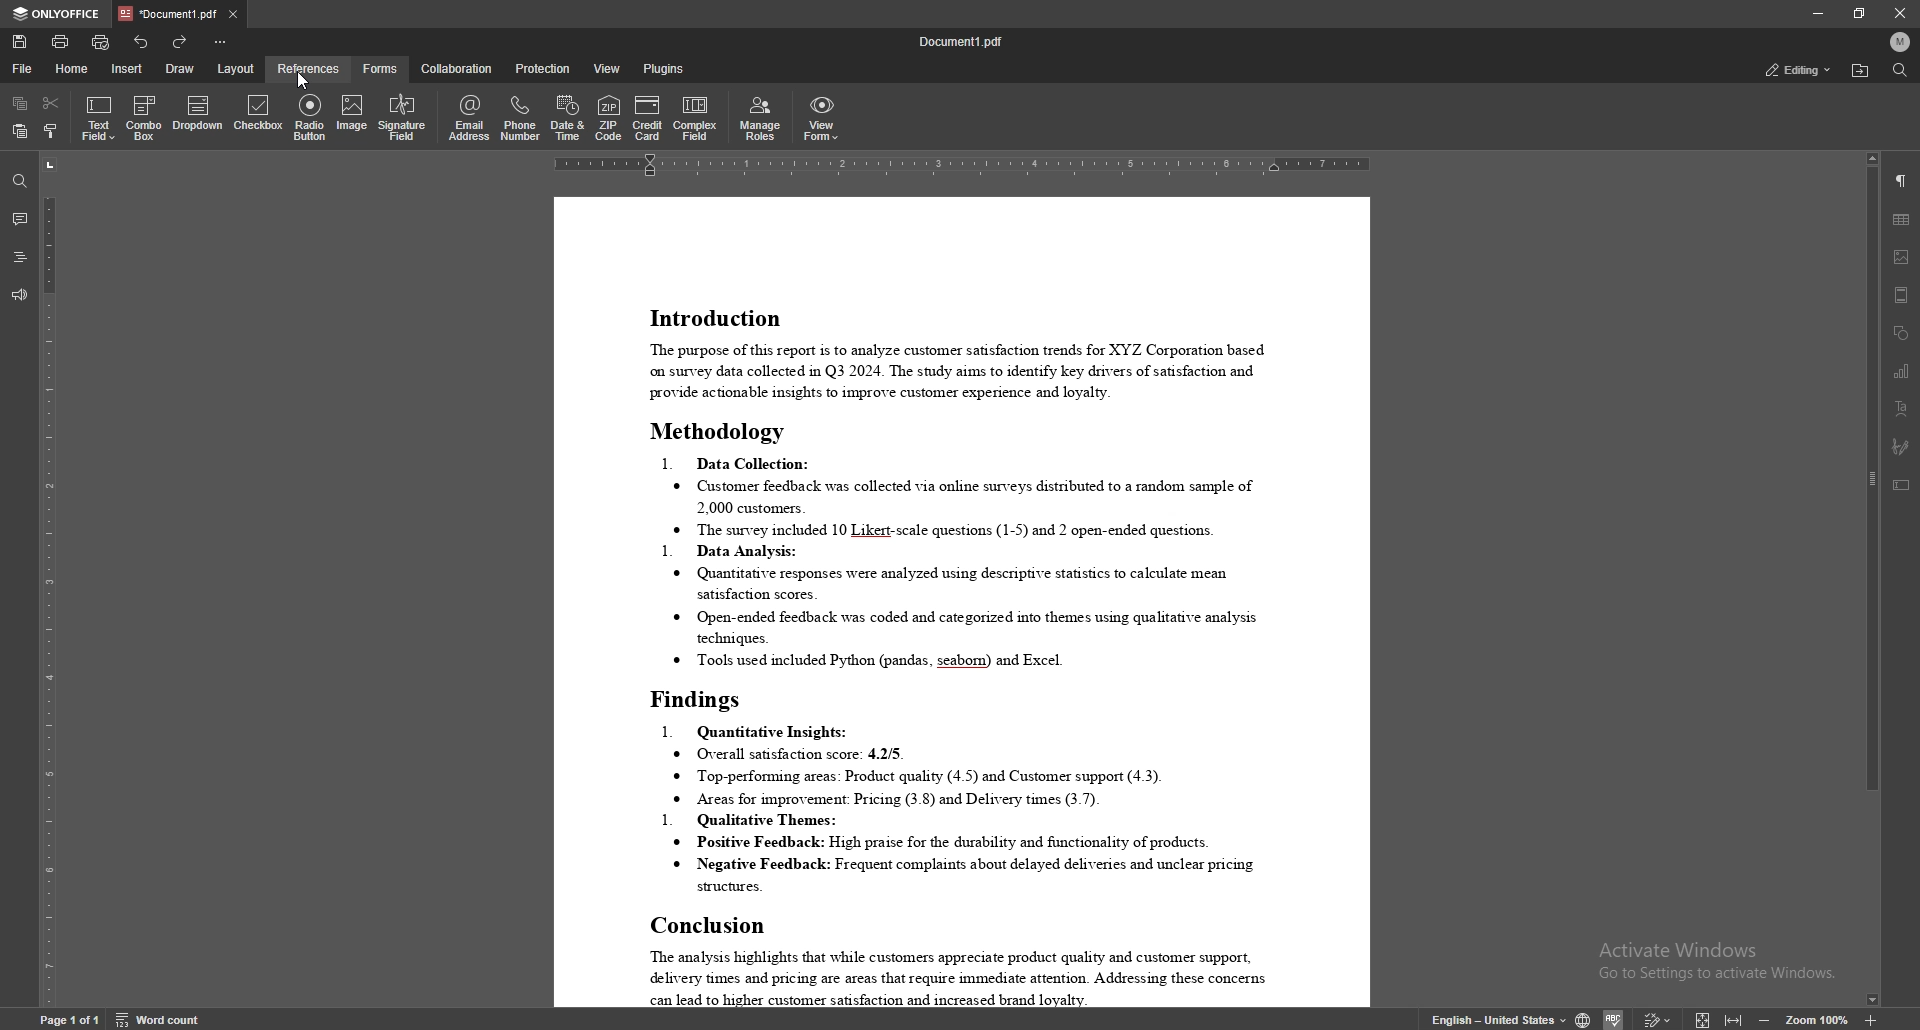 The height and width of the screenshot is (1030, 1920). What do you see at coordinates (1714, 962) in the screenshot?
I see `Activate Windows
Go to Settings to activate Windows.` at bounding box center [1714, 962].